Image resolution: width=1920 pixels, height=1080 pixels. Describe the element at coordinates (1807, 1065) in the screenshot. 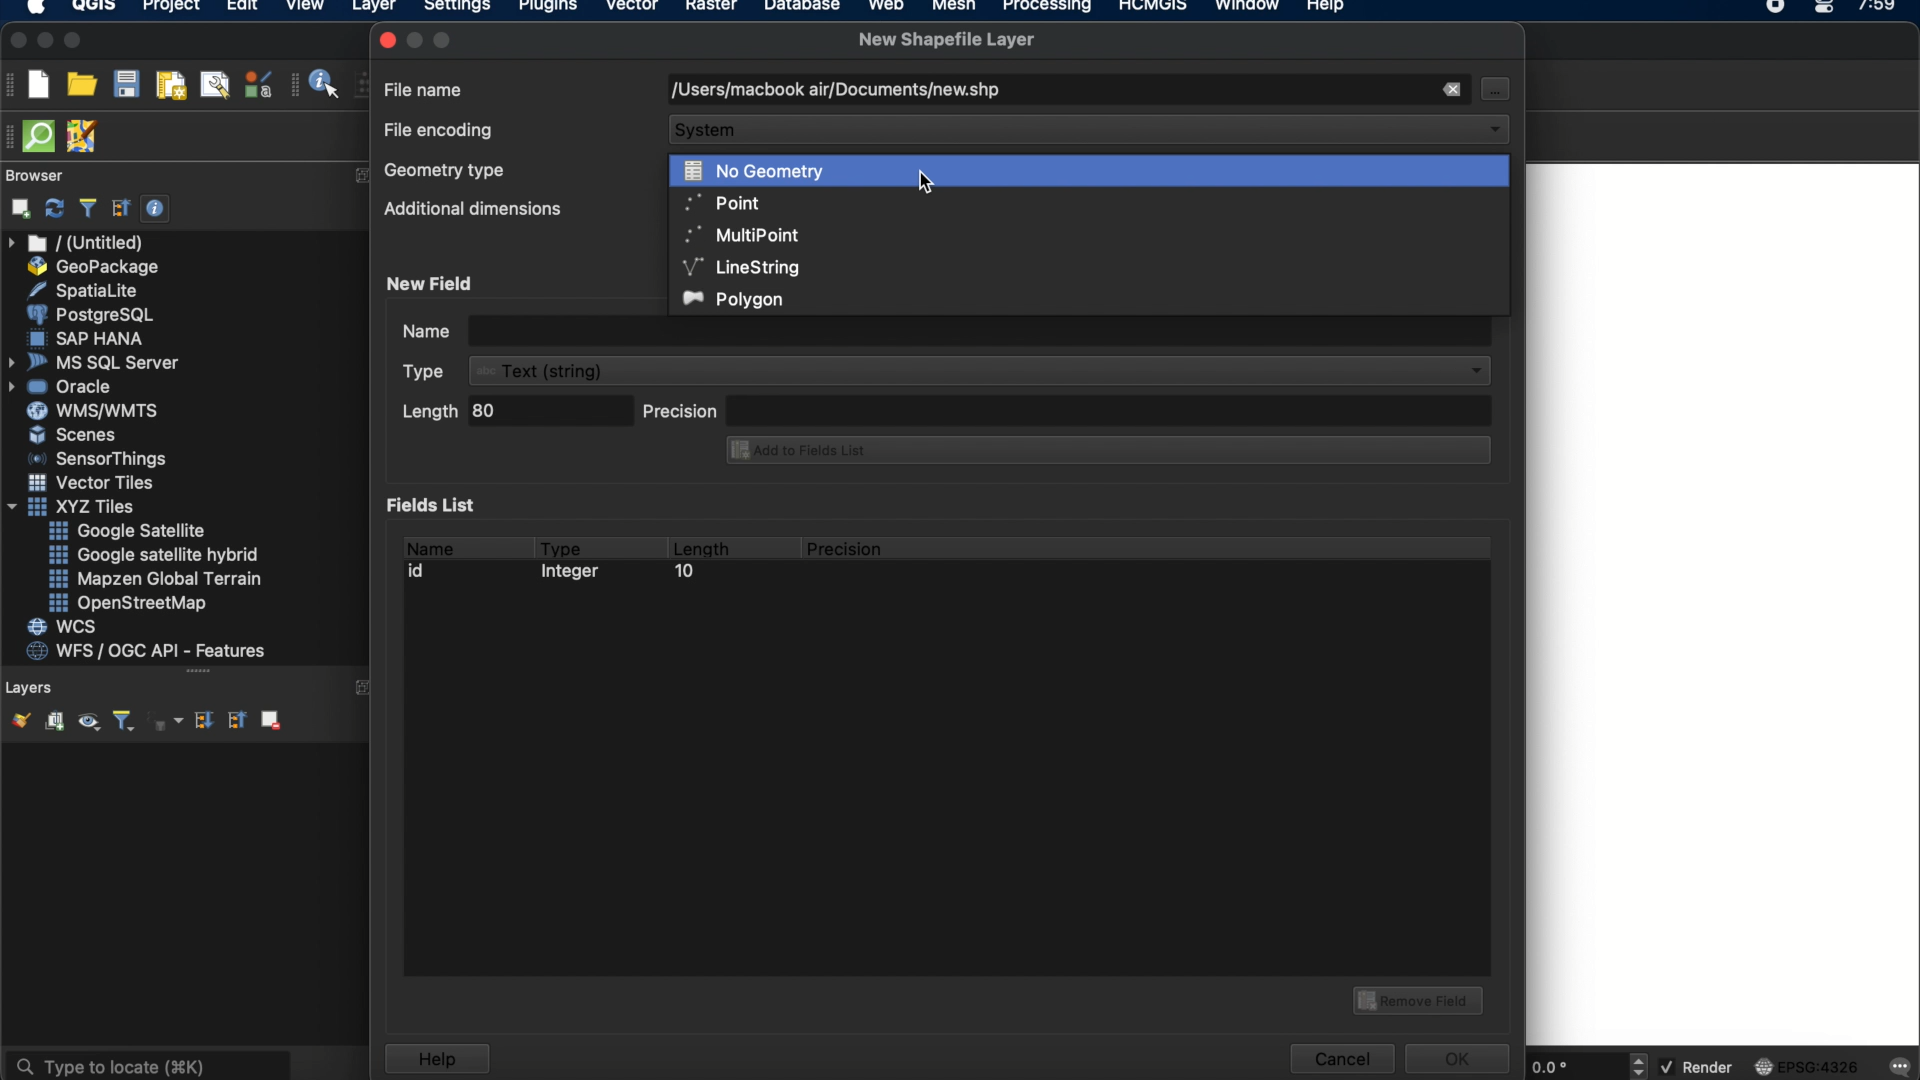

I see `current crs` at that location.